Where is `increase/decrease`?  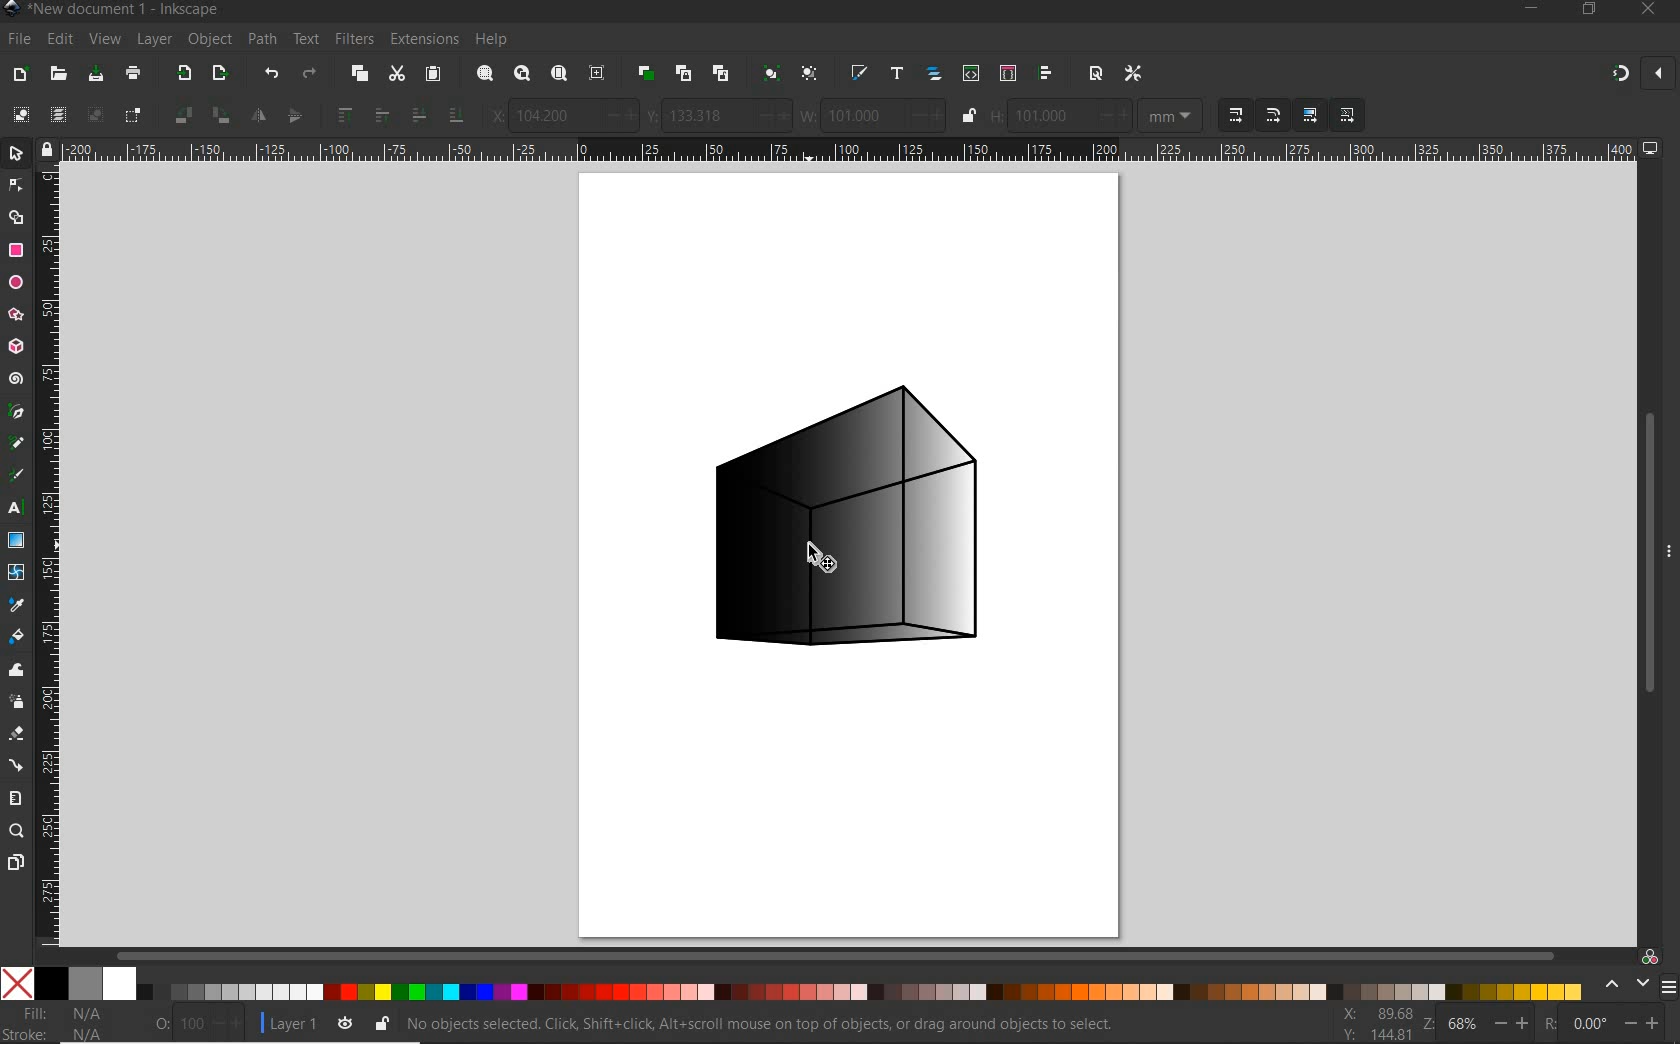 increase/decrease is located at coordinates (1111, 114).